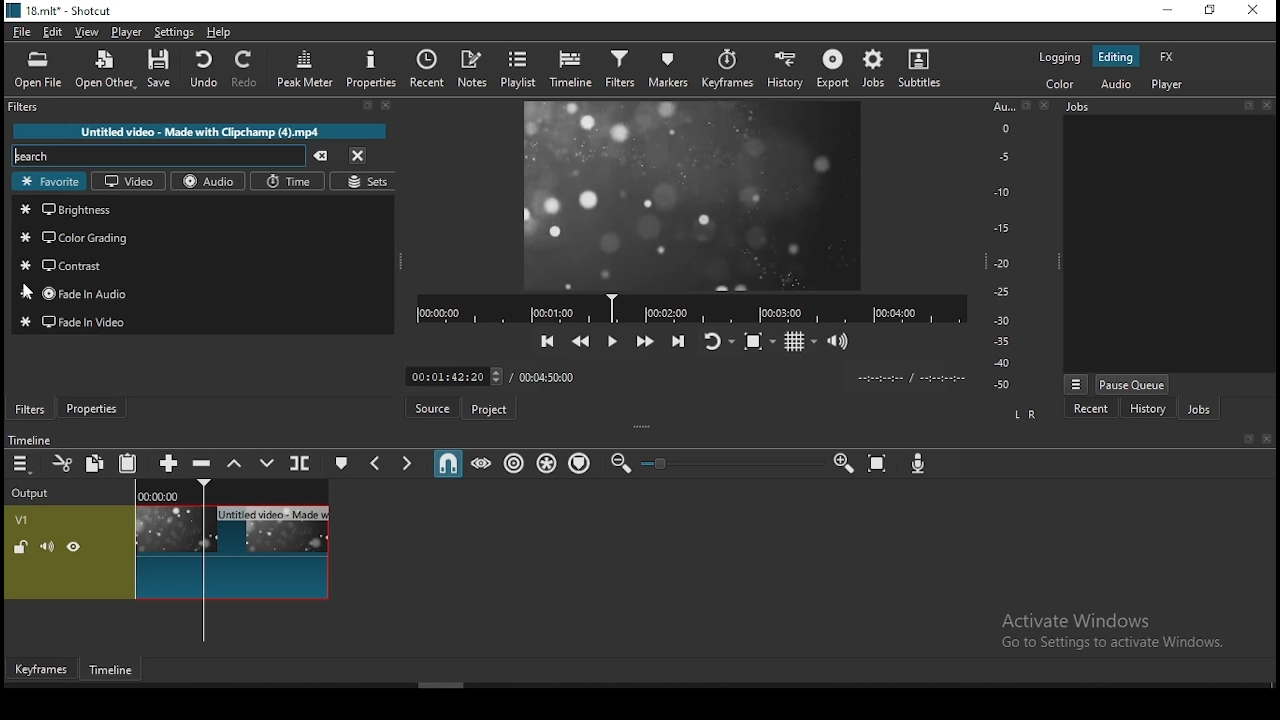  Describe the element at coordinates (732, 464) in the screenshot. I see `Zoom Slider` at that location.